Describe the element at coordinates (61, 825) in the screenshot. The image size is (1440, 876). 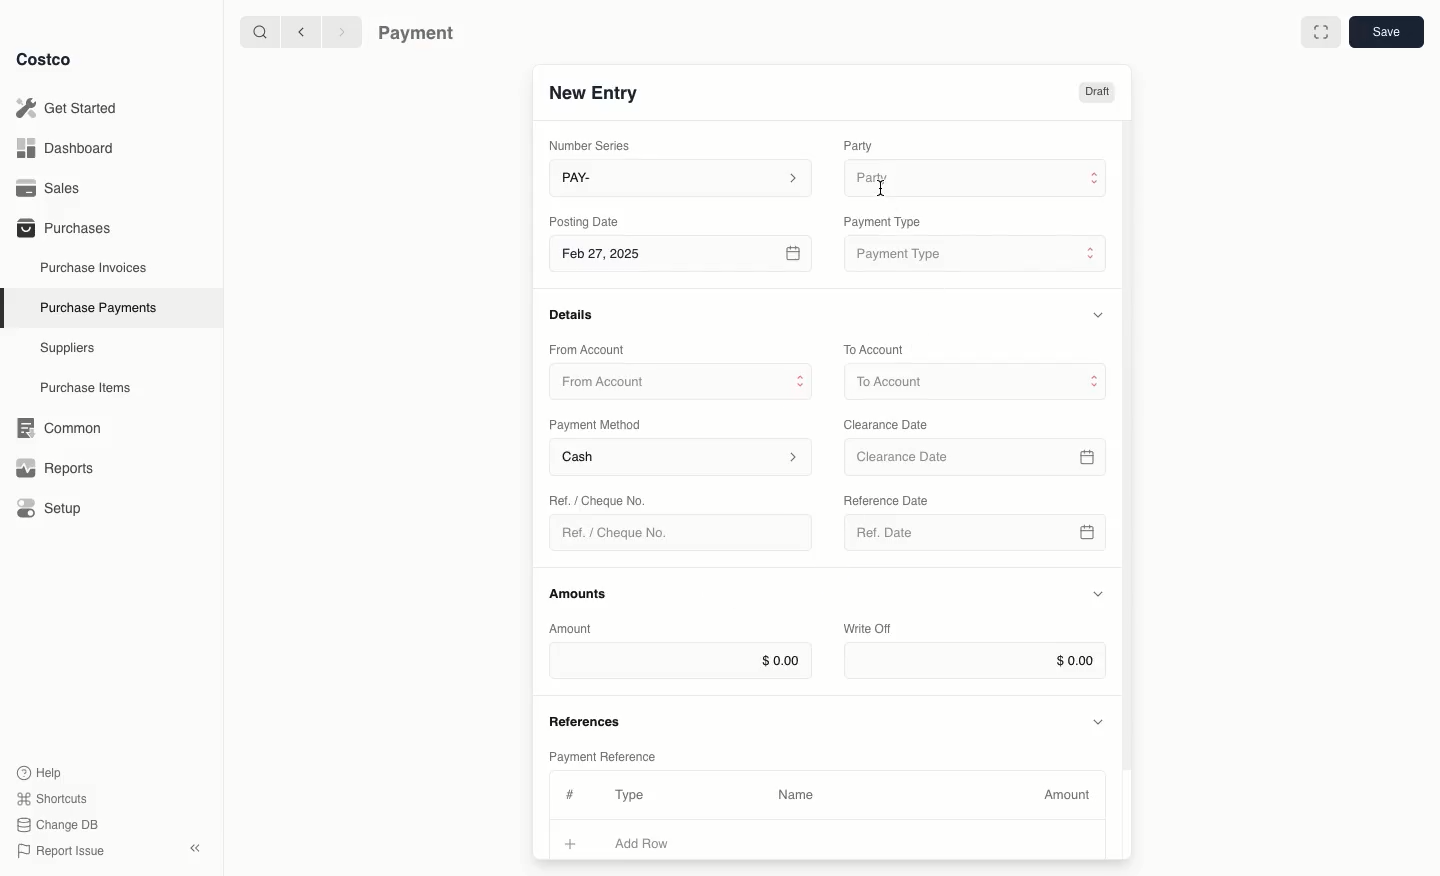
I see `Change DB` at that location.